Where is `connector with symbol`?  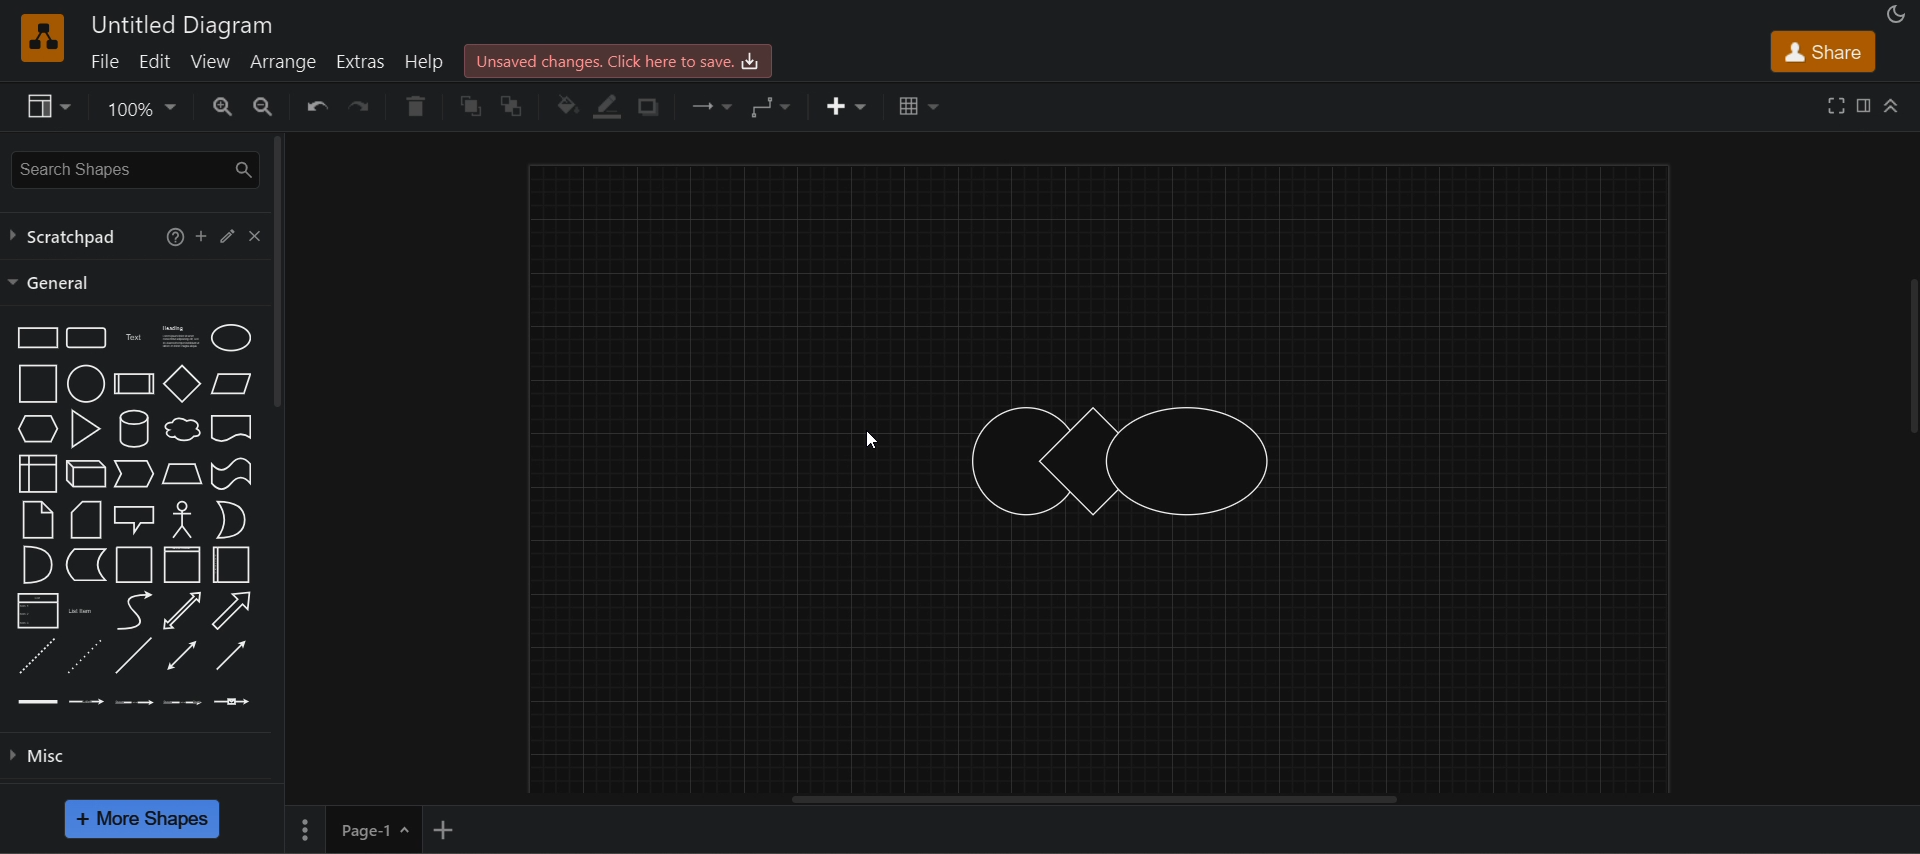 connector with symbol is located at coordinates (233, 699).